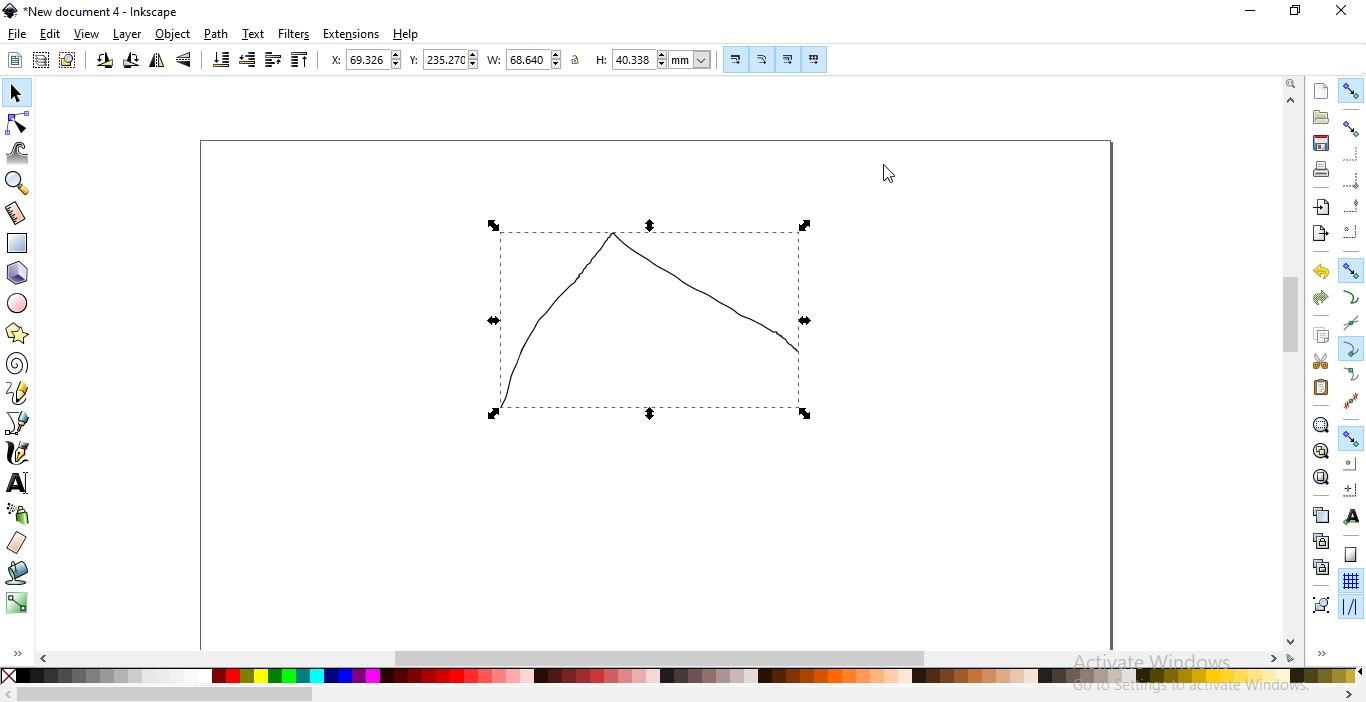 The image size is (1366, 702). I want to click on deselect any selected paths, so click(67, 61).